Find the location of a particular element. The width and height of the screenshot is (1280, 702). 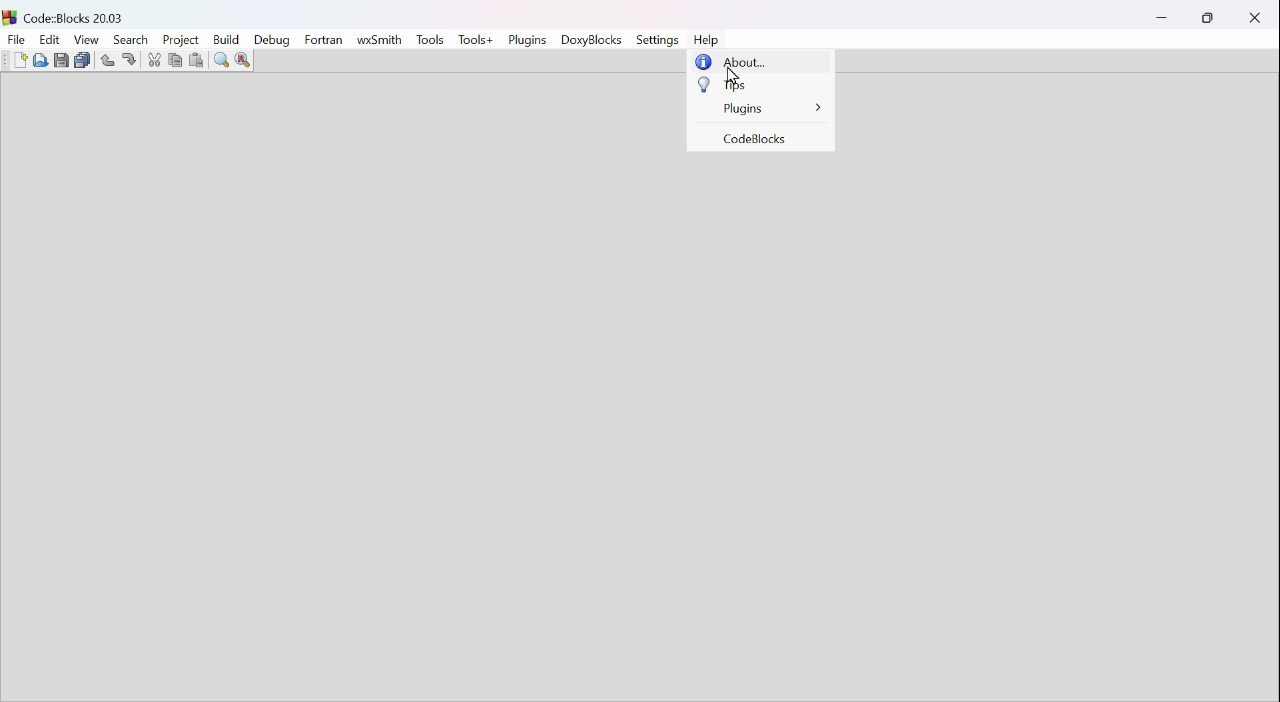

cursor on About is located at coordinates (733, 77).